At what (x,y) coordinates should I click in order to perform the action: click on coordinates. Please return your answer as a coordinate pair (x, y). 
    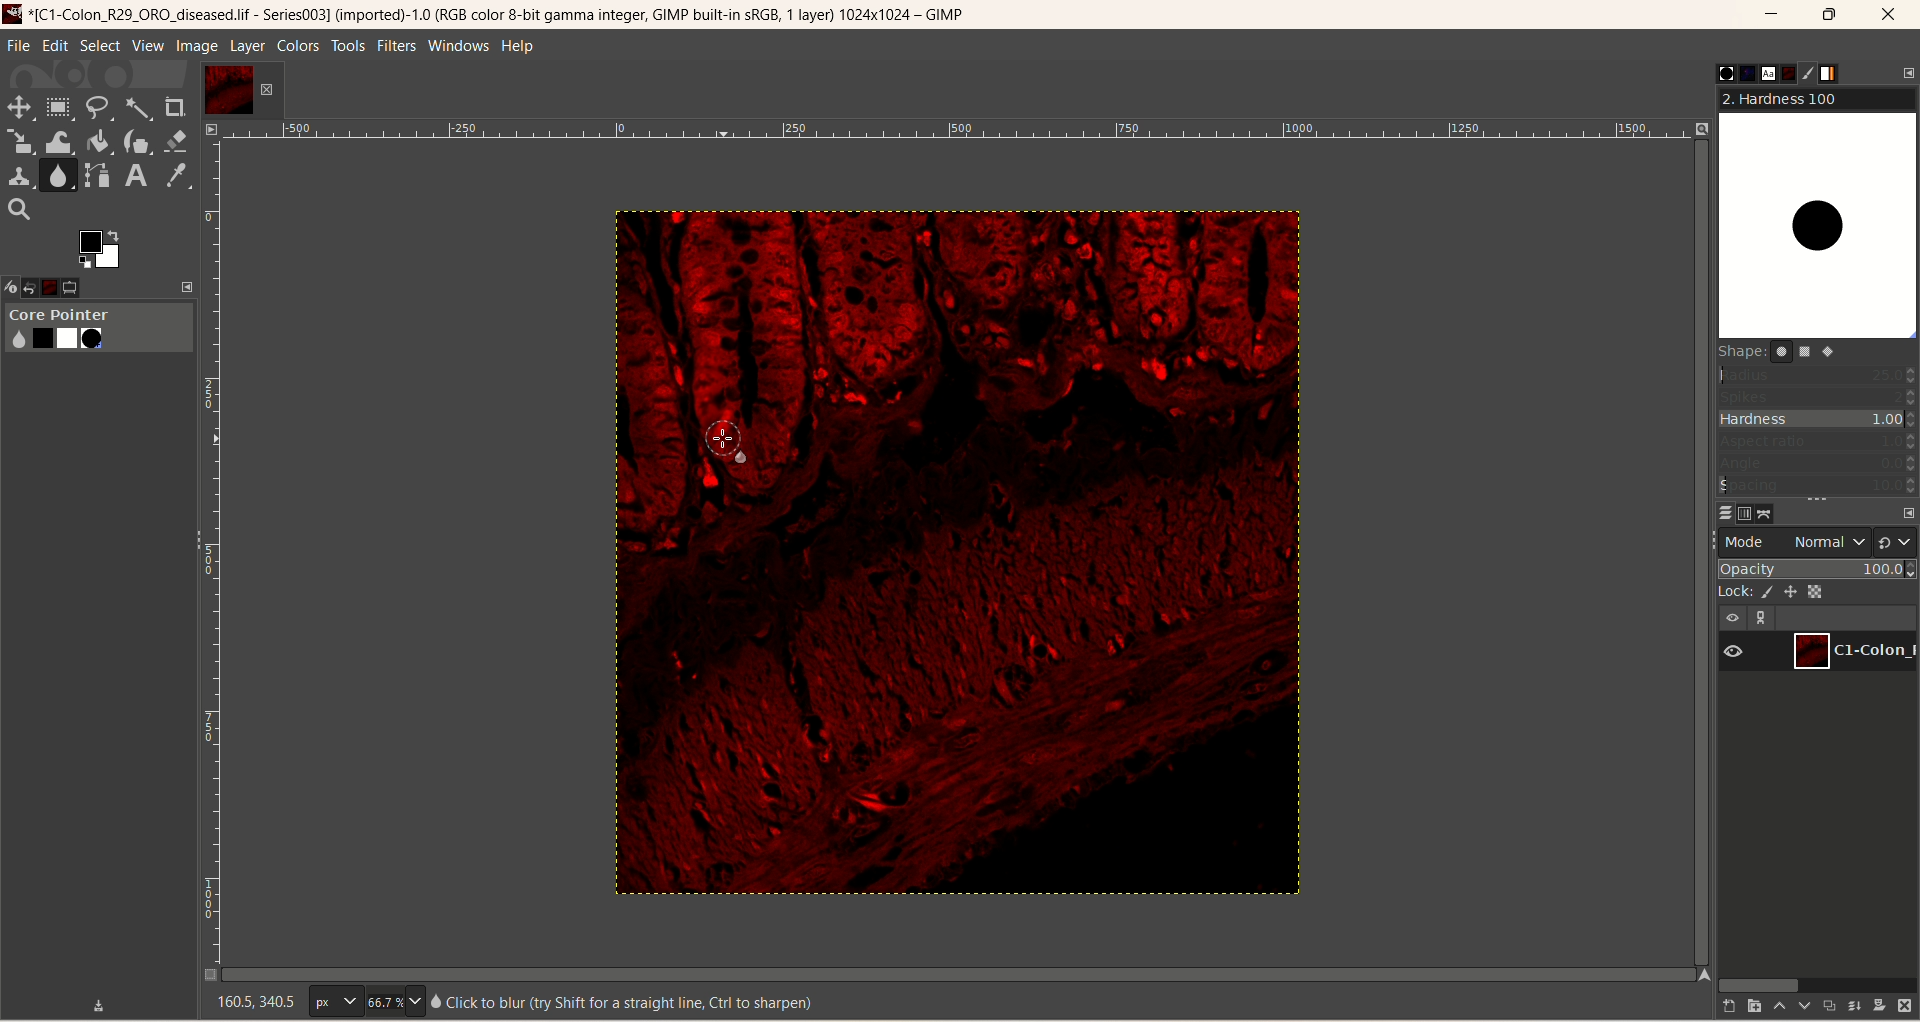
    Looking at the image, I should click on (244, 1002).